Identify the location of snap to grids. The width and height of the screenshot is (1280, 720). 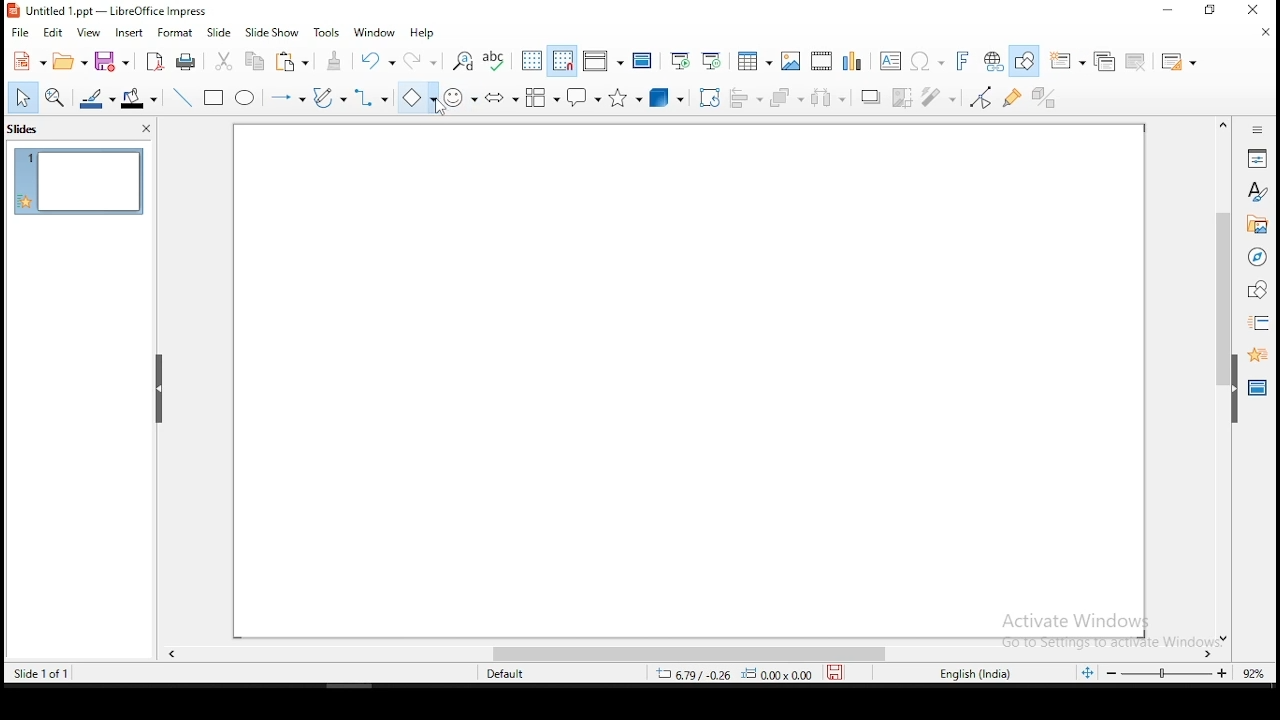
(563, 59).